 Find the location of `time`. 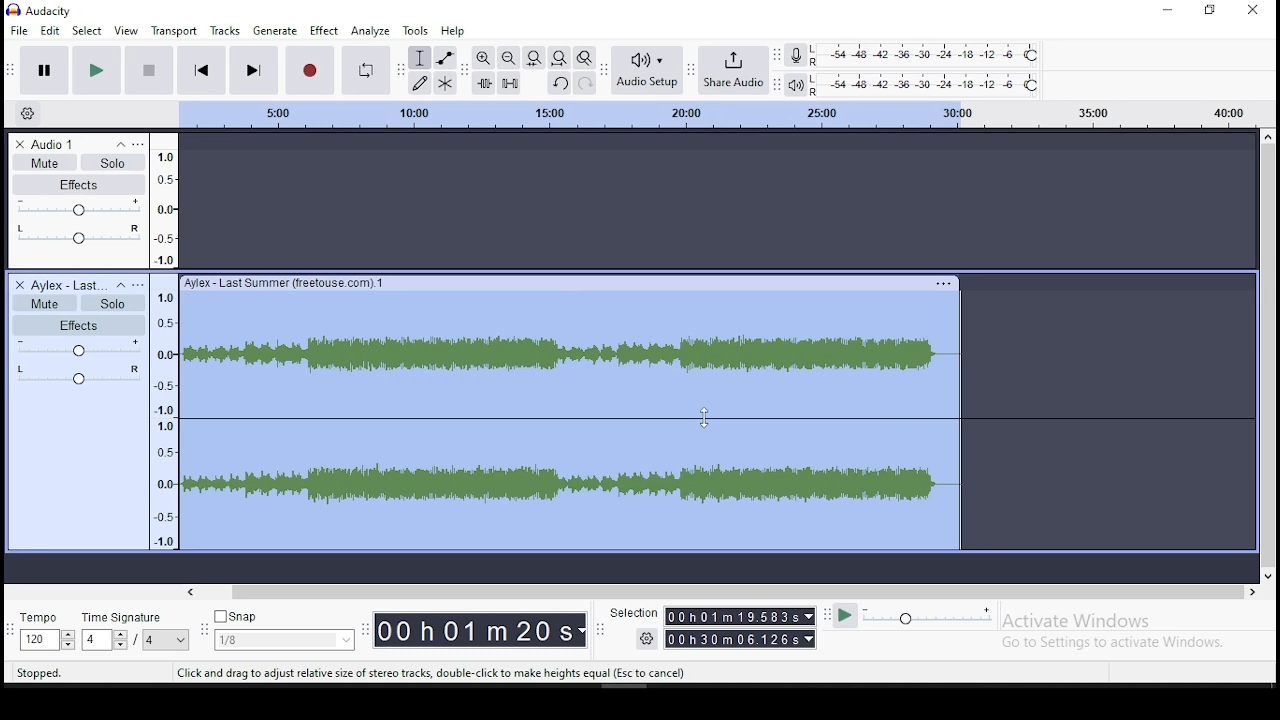

time is located at coordinates (482, 632).